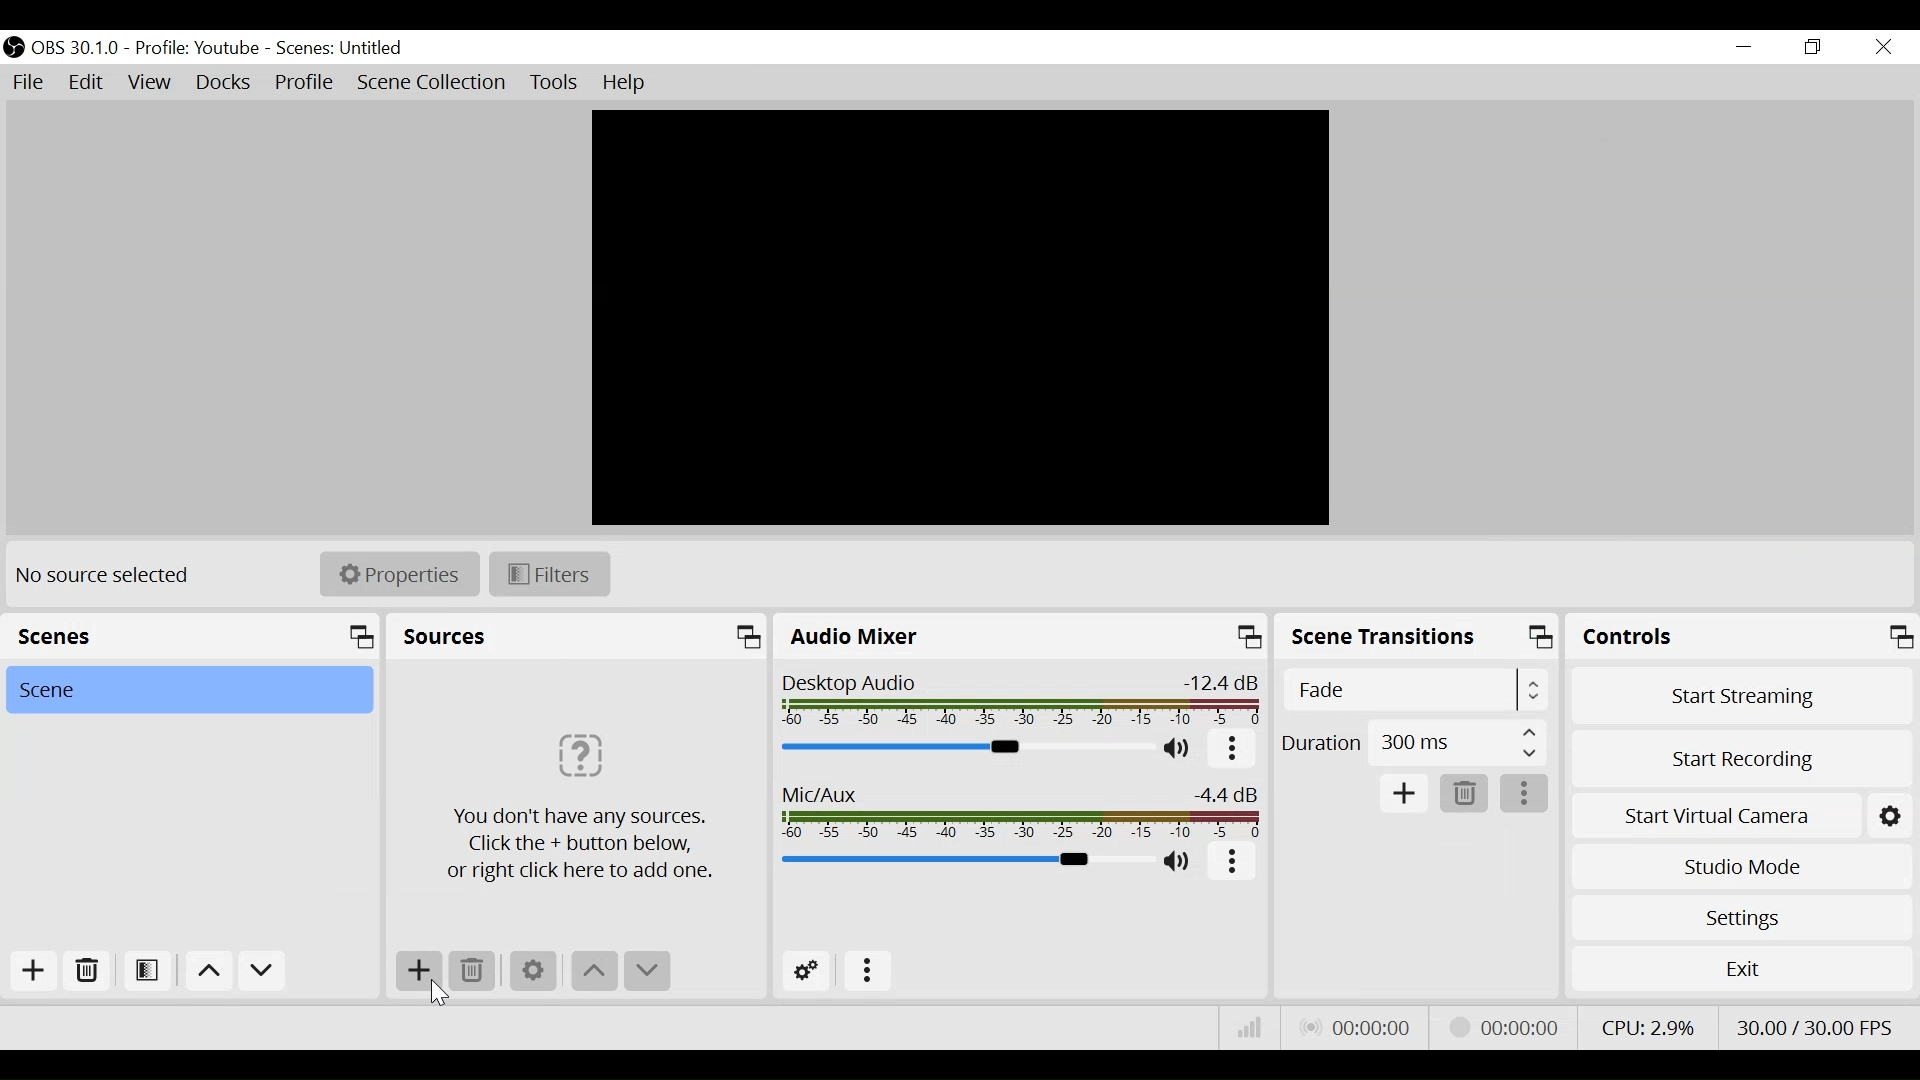  What do you see at coordinates (532, 971) in the screenshot?
I see `Settings` at bounding box center [532, 971].